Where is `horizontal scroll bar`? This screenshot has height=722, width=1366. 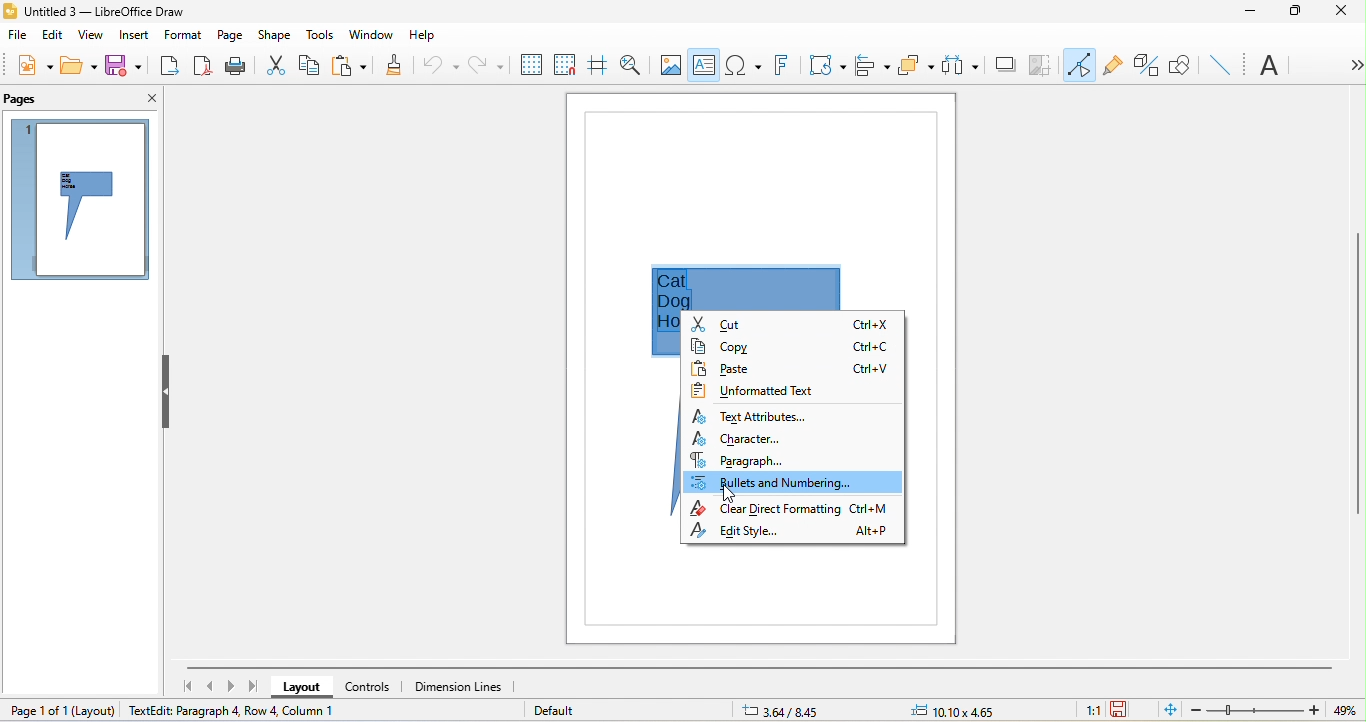
horizontal scroll bar is located at coordinates (762, 666).